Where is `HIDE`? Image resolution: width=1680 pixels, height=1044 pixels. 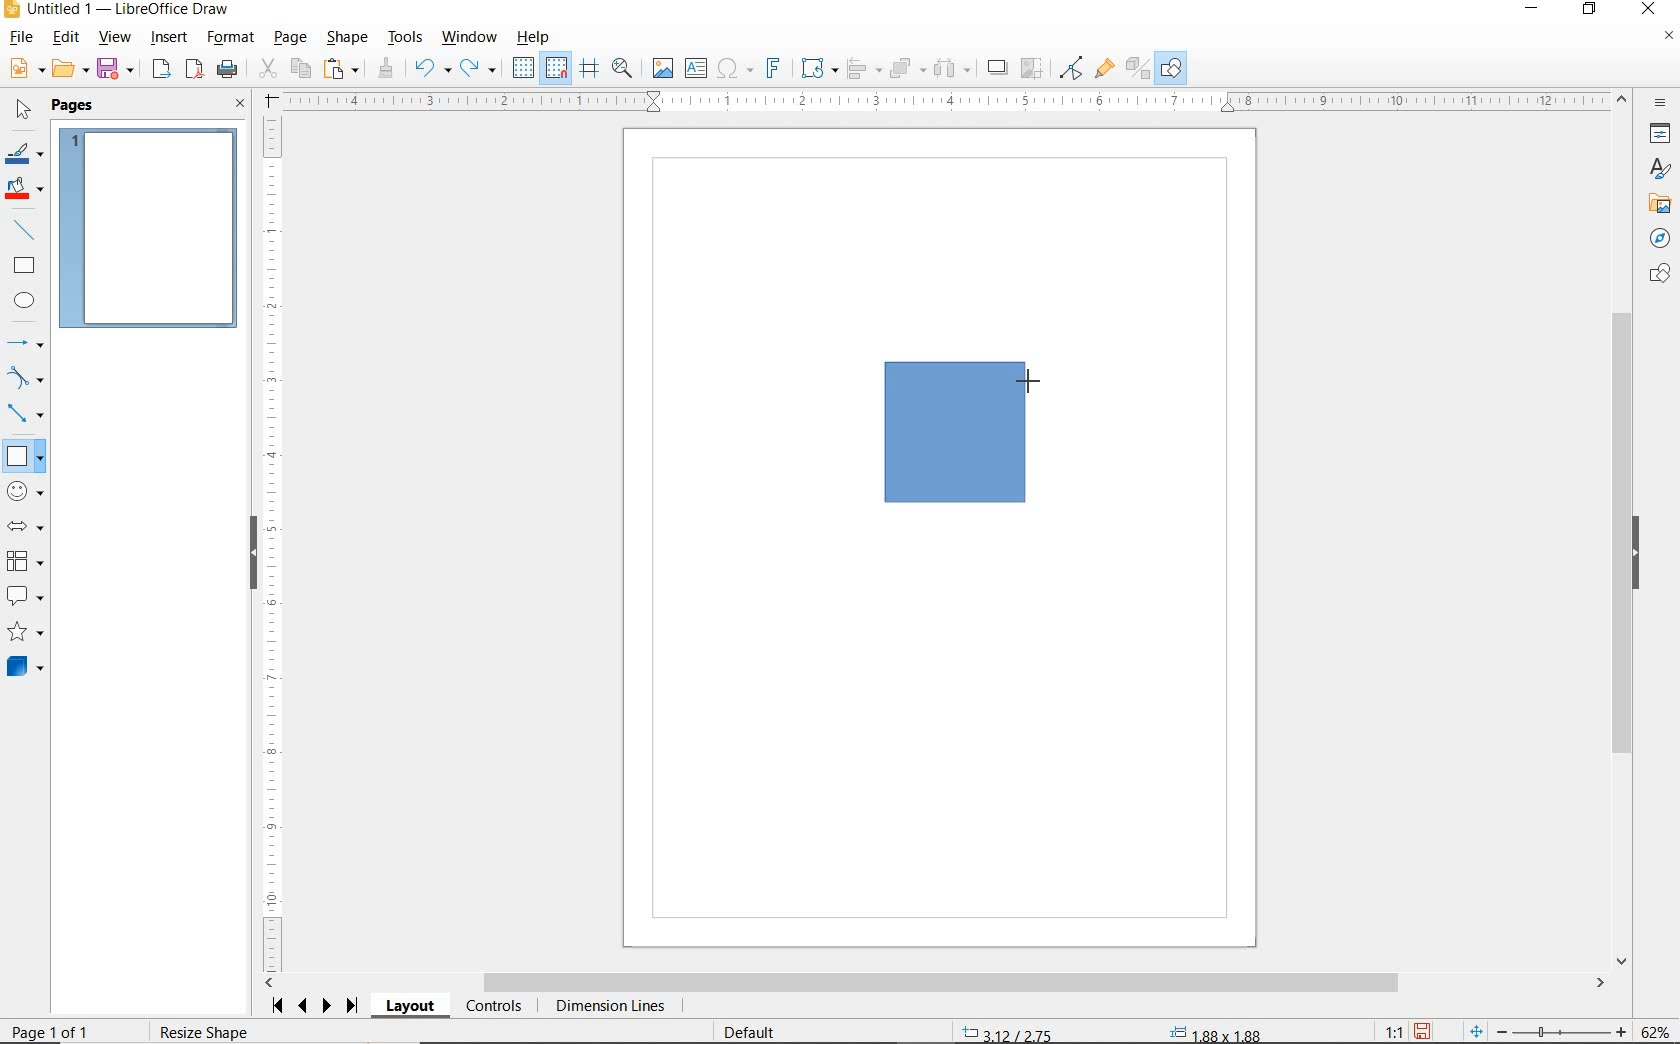 HIDE is located at coordinates (253, 555).